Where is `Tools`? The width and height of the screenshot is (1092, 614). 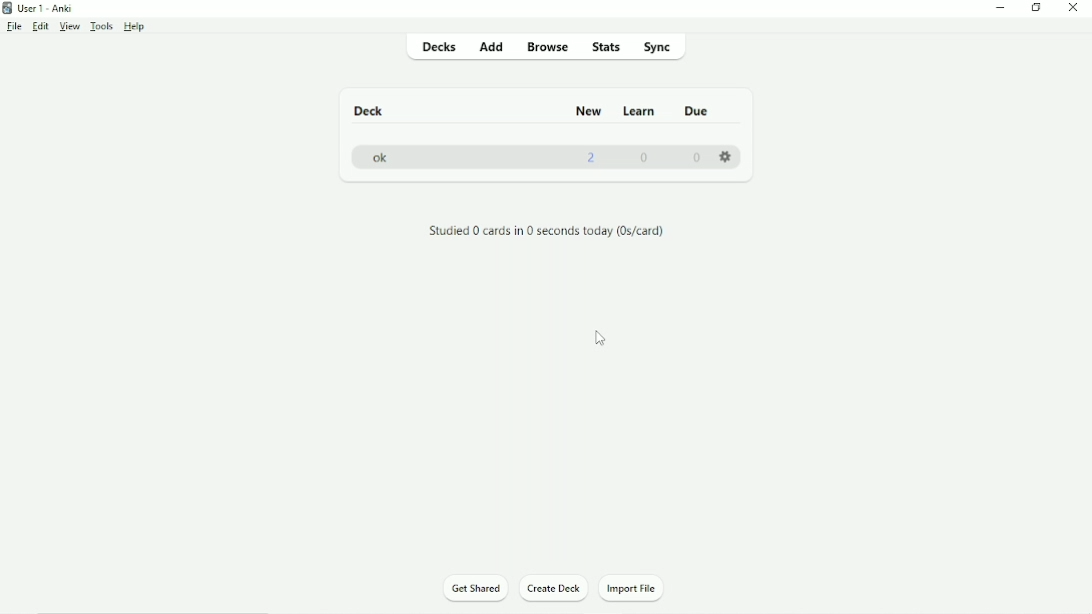
Tools is located at coordinates (101, 26).